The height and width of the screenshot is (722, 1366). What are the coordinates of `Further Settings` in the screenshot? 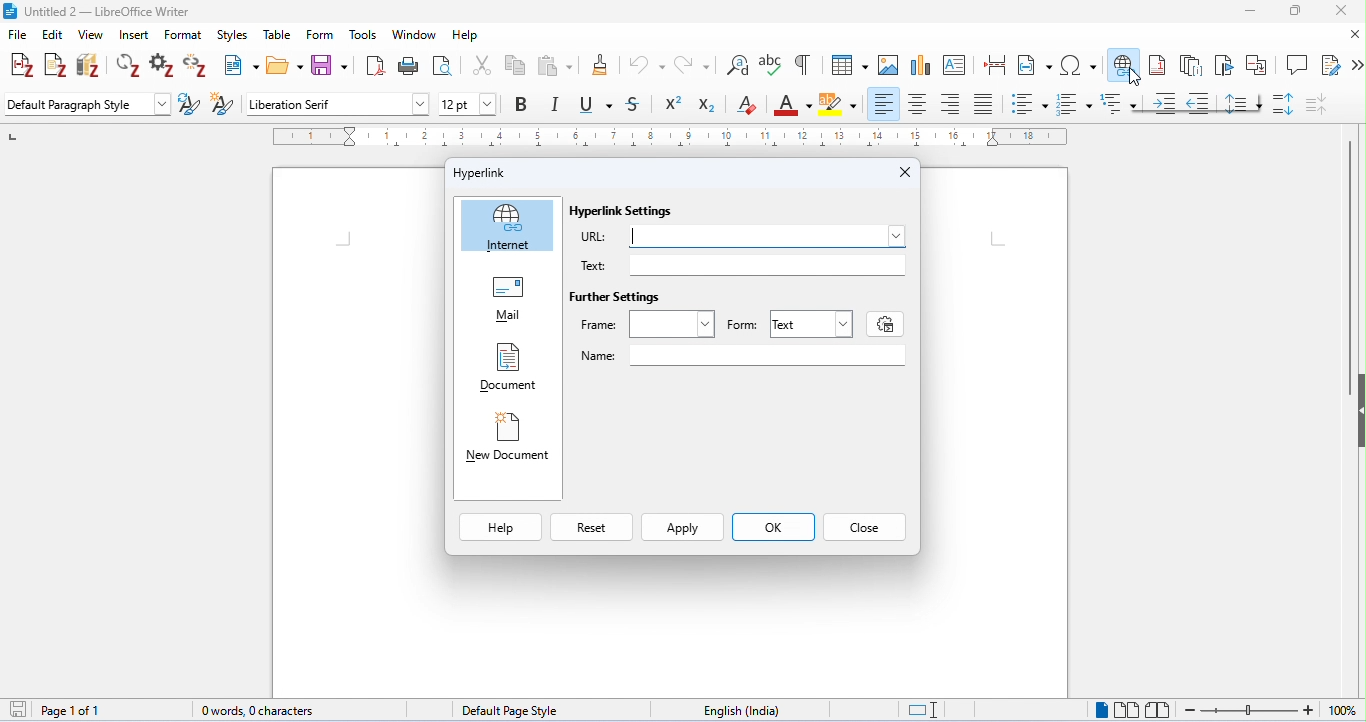 It's located at (628, 297).